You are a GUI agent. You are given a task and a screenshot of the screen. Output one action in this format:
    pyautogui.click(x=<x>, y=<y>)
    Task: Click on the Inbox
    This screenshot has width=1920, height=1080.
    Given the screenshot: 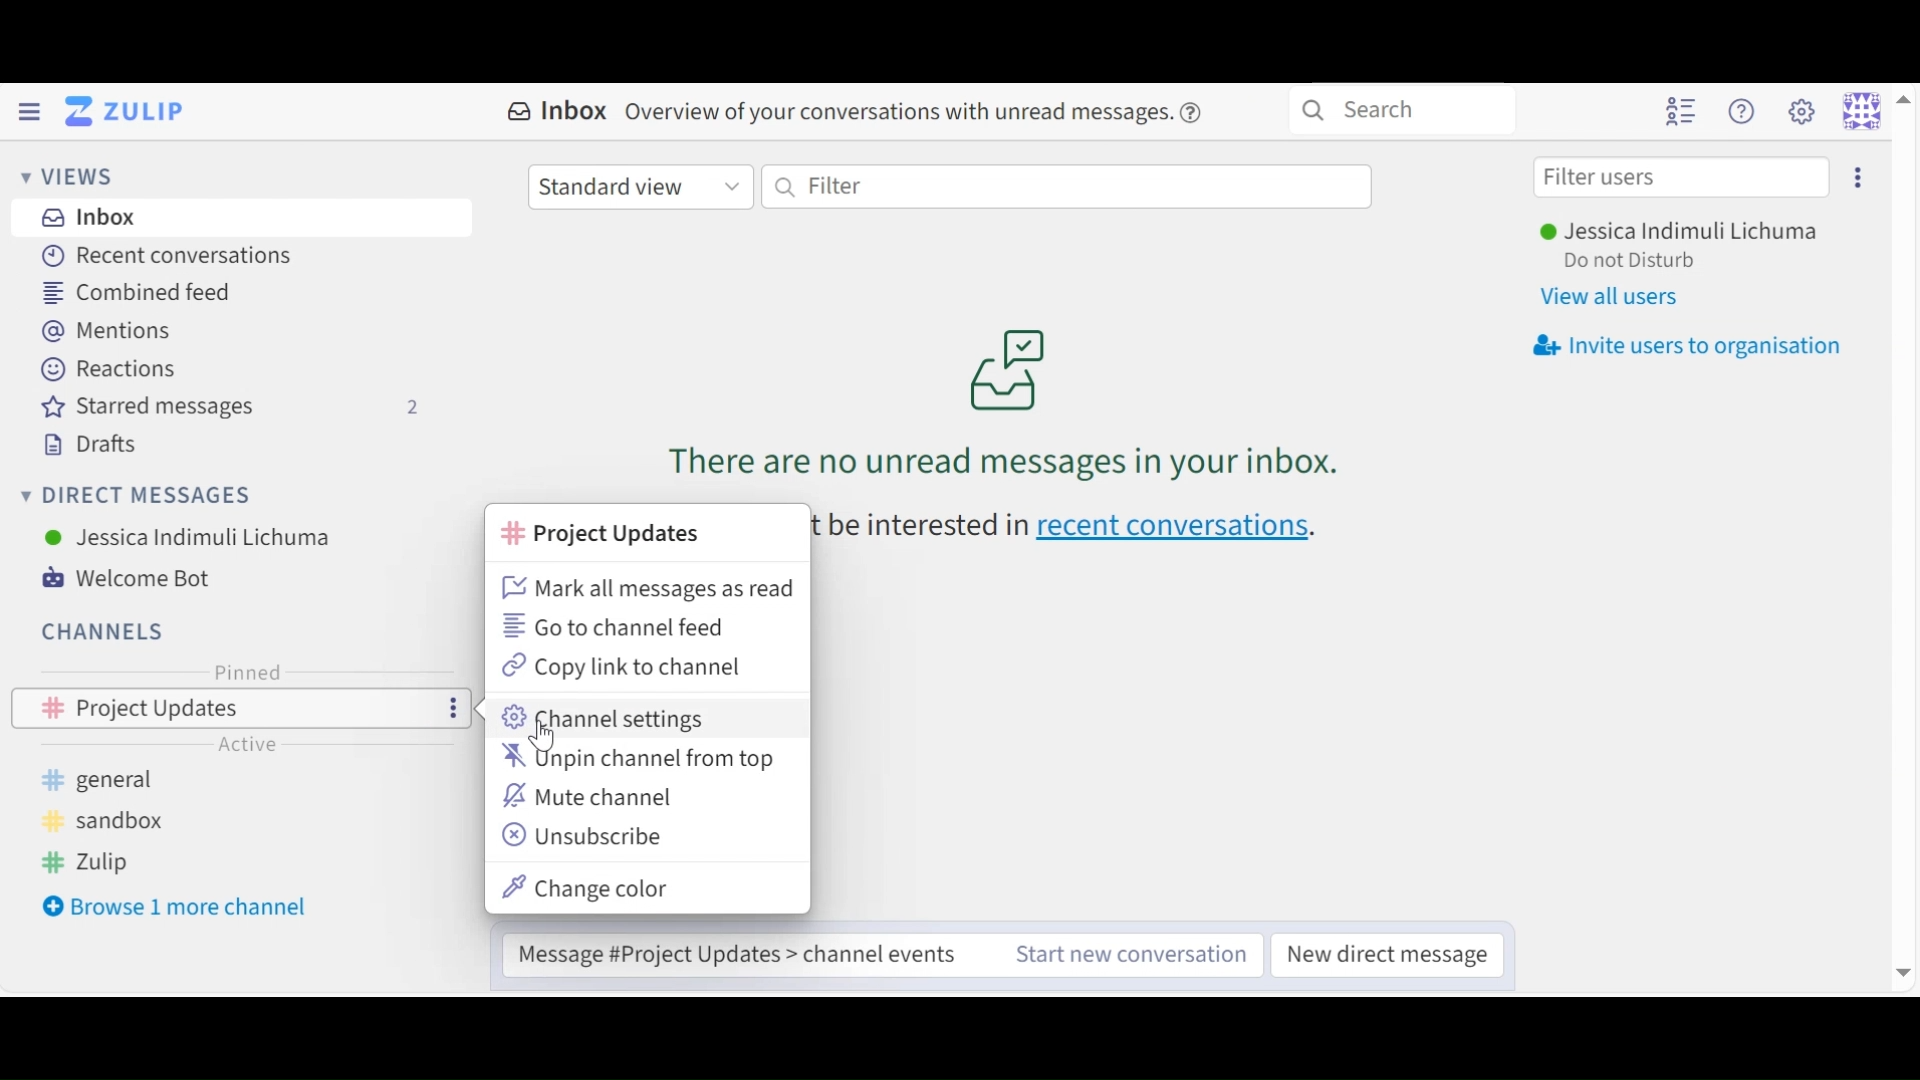 What is the action you would take?
    pyautogui.click(x=95, y=218)
    